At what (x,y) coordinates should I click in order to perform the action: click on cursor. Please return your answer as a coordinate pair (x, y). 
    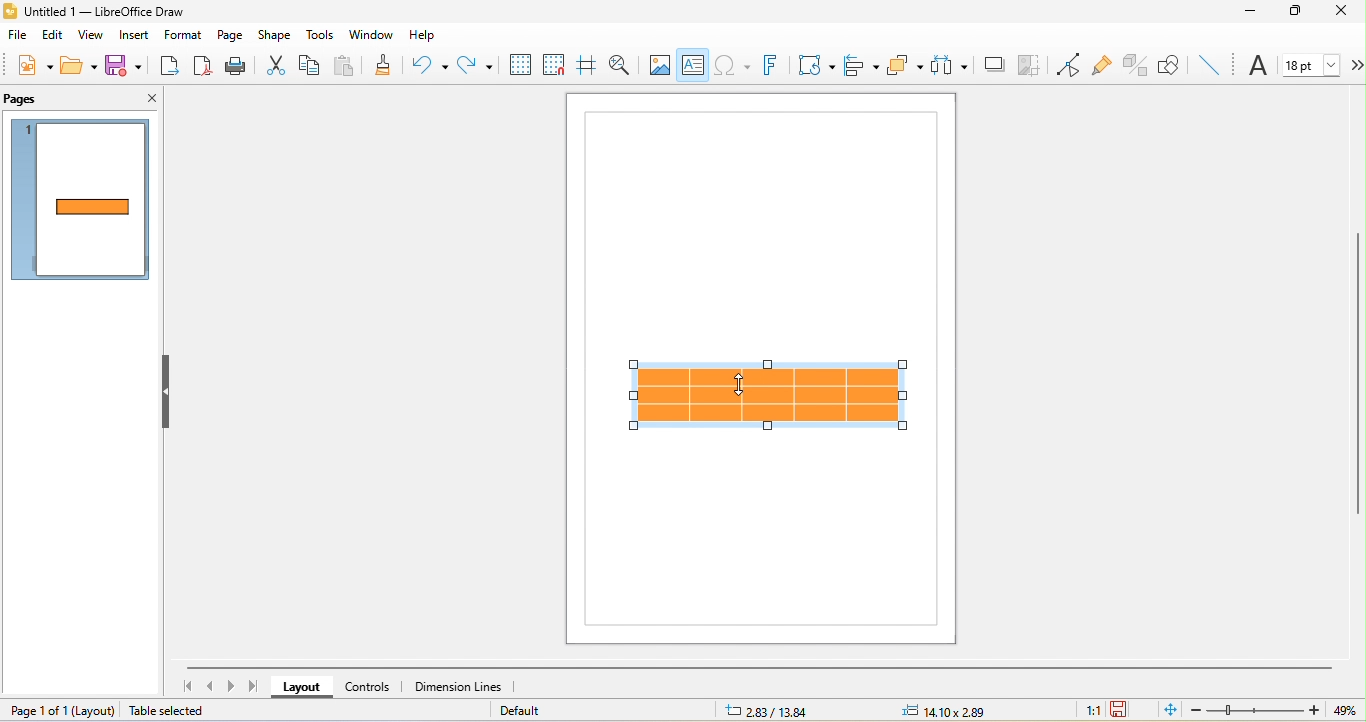
    Looking at the image, I should click on (733, 384).